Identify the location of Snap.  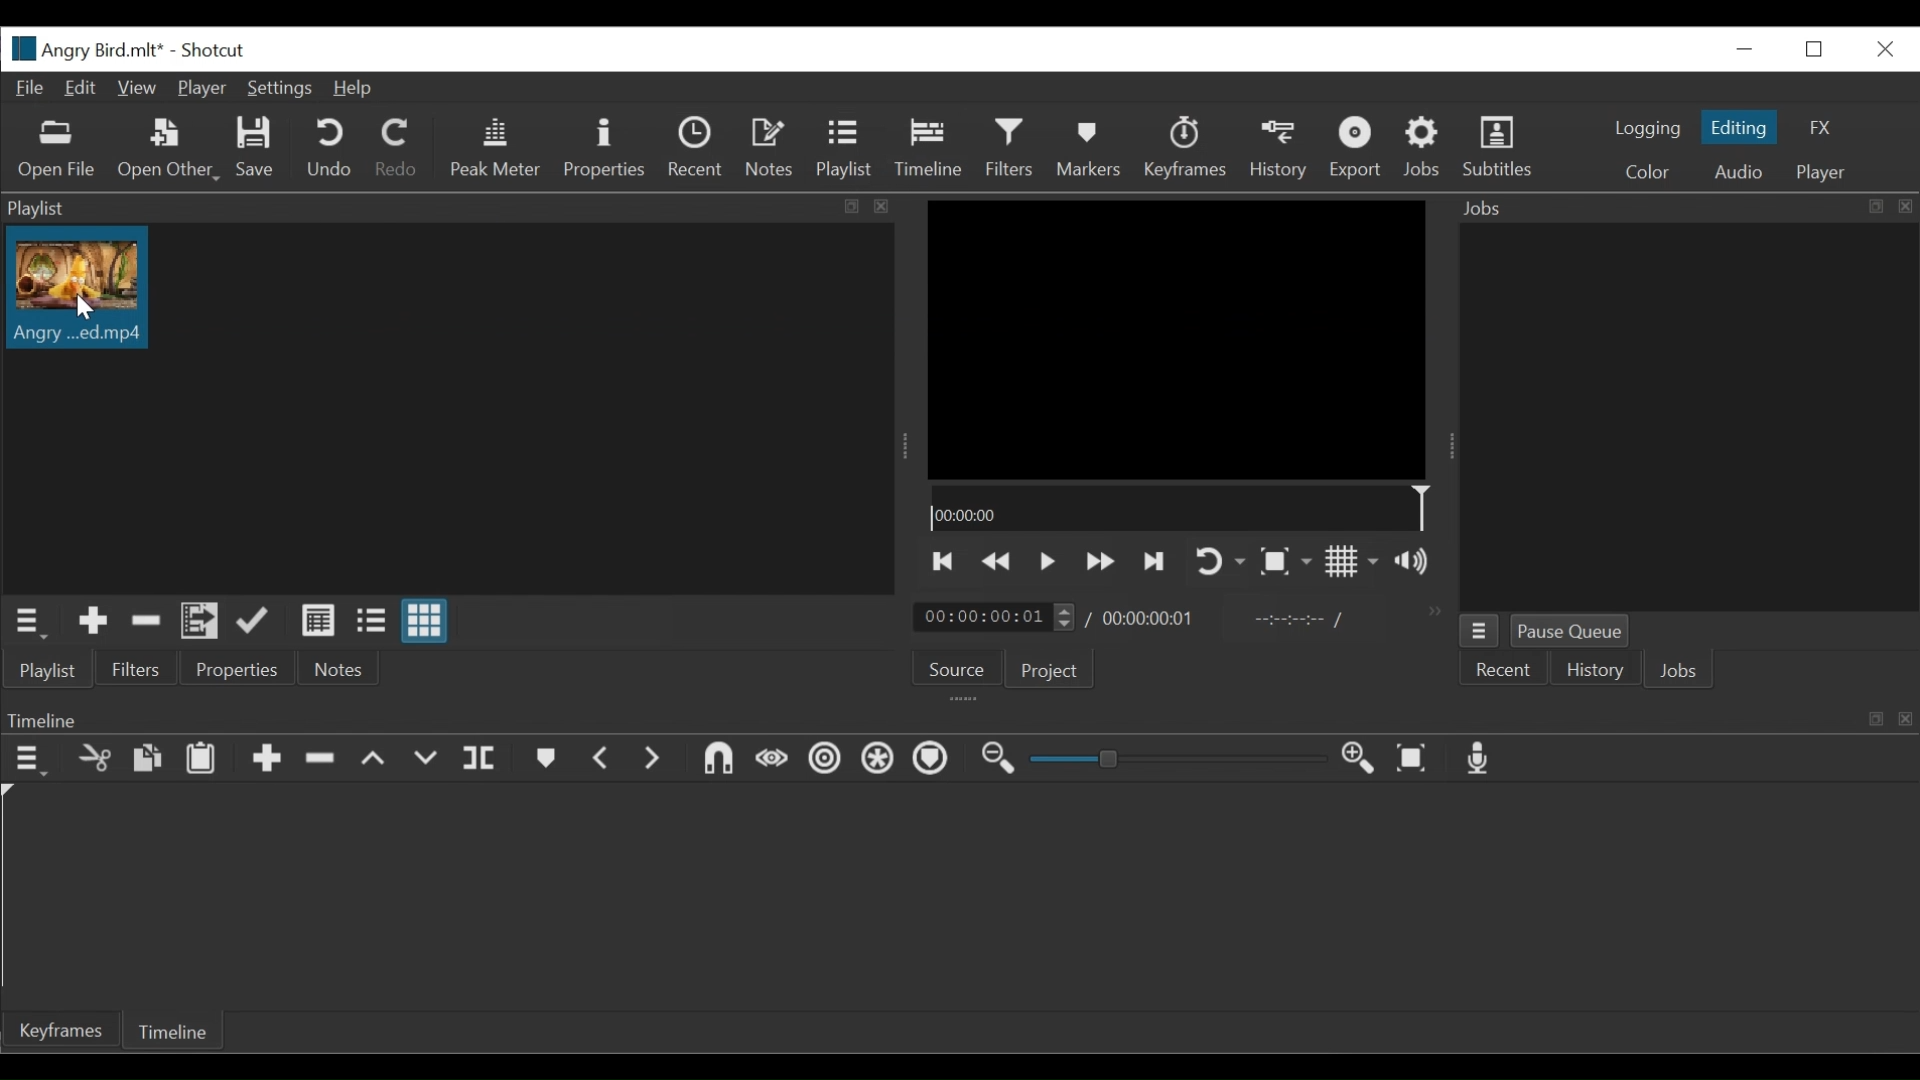
(713, 759).